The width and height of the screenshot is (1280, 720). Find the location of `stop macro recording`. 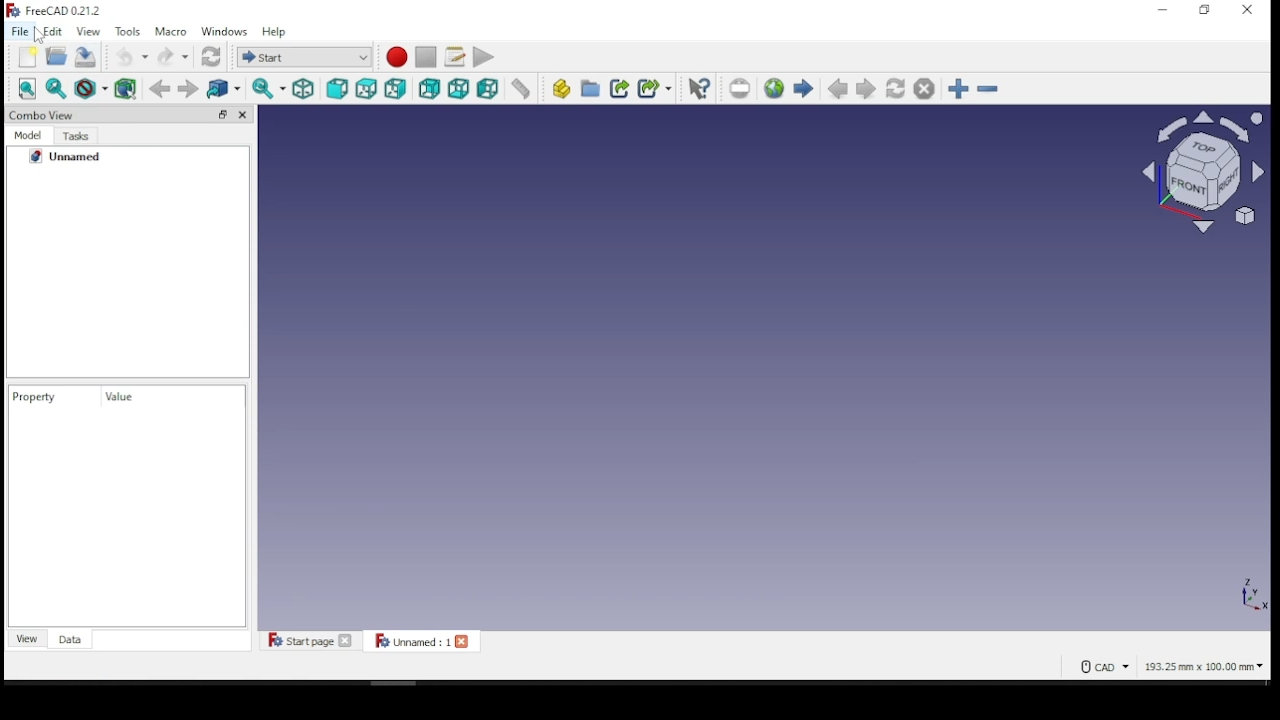

stop macro recording is located at coordinates (427, 56).